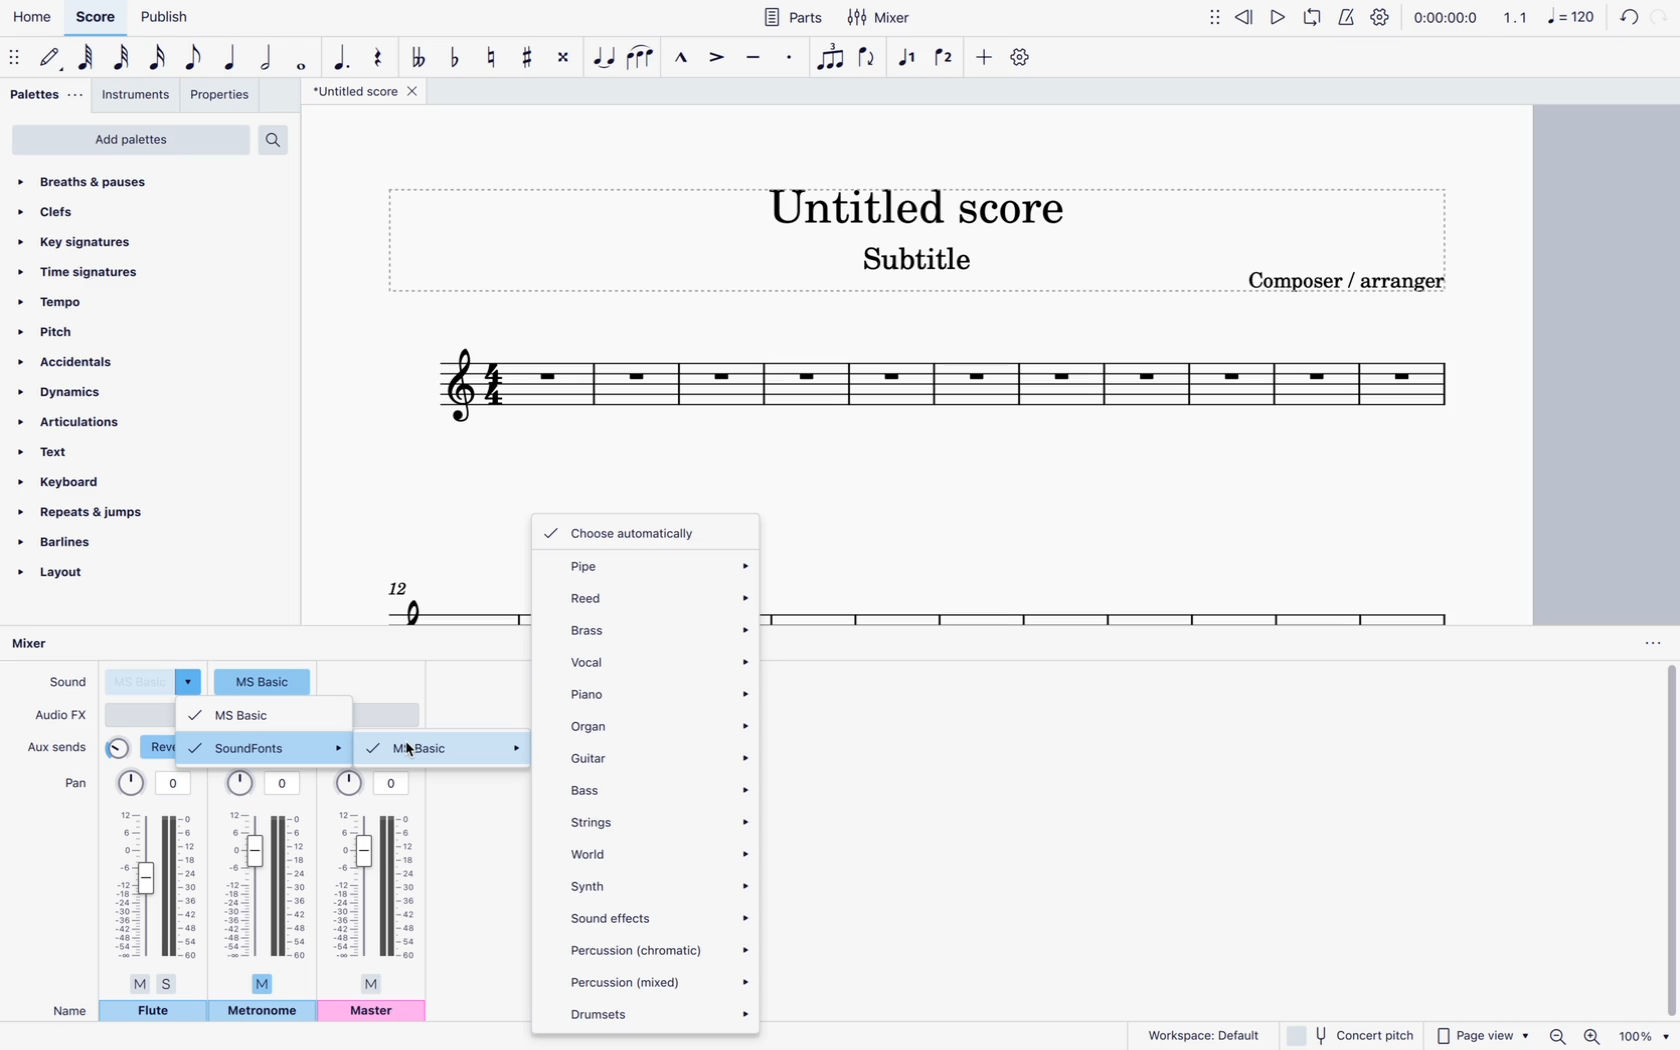  I want to click on reverb, so click(141, 747).